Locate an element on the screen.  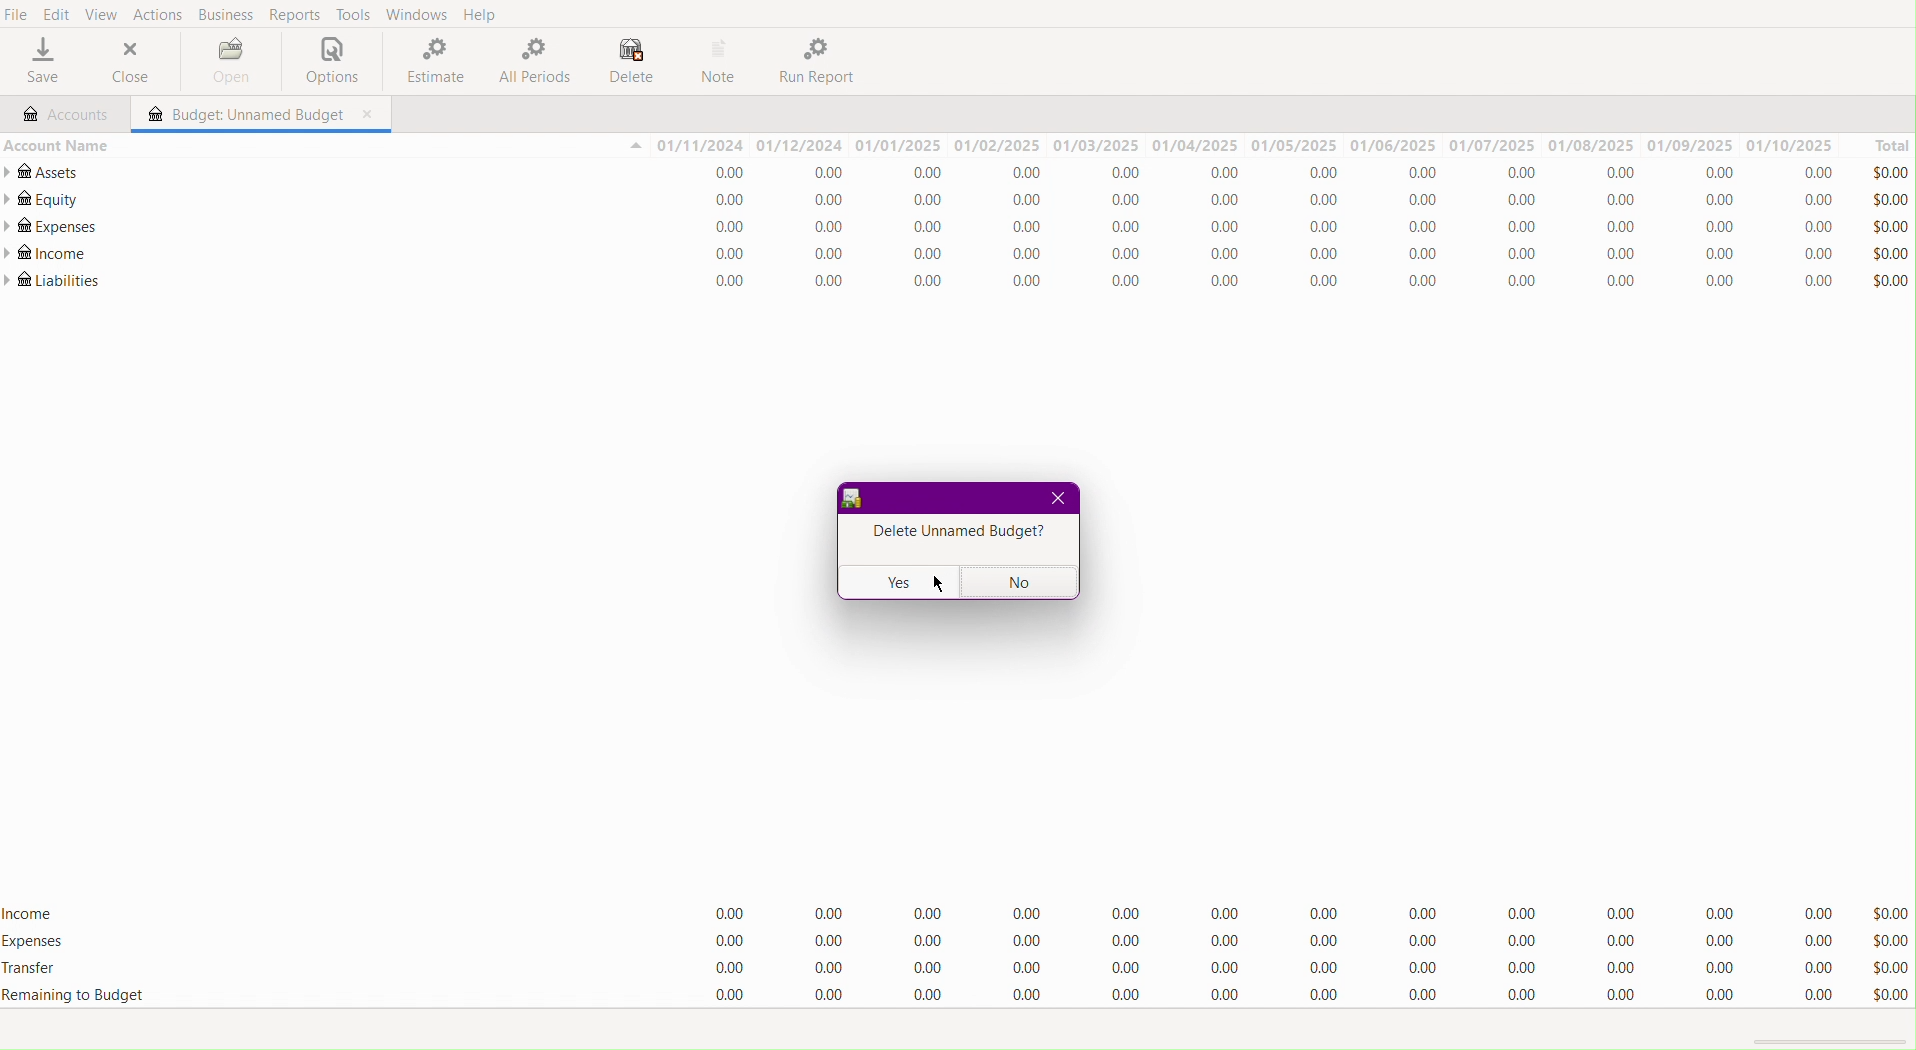
Save is located at coordinates (41, 64).